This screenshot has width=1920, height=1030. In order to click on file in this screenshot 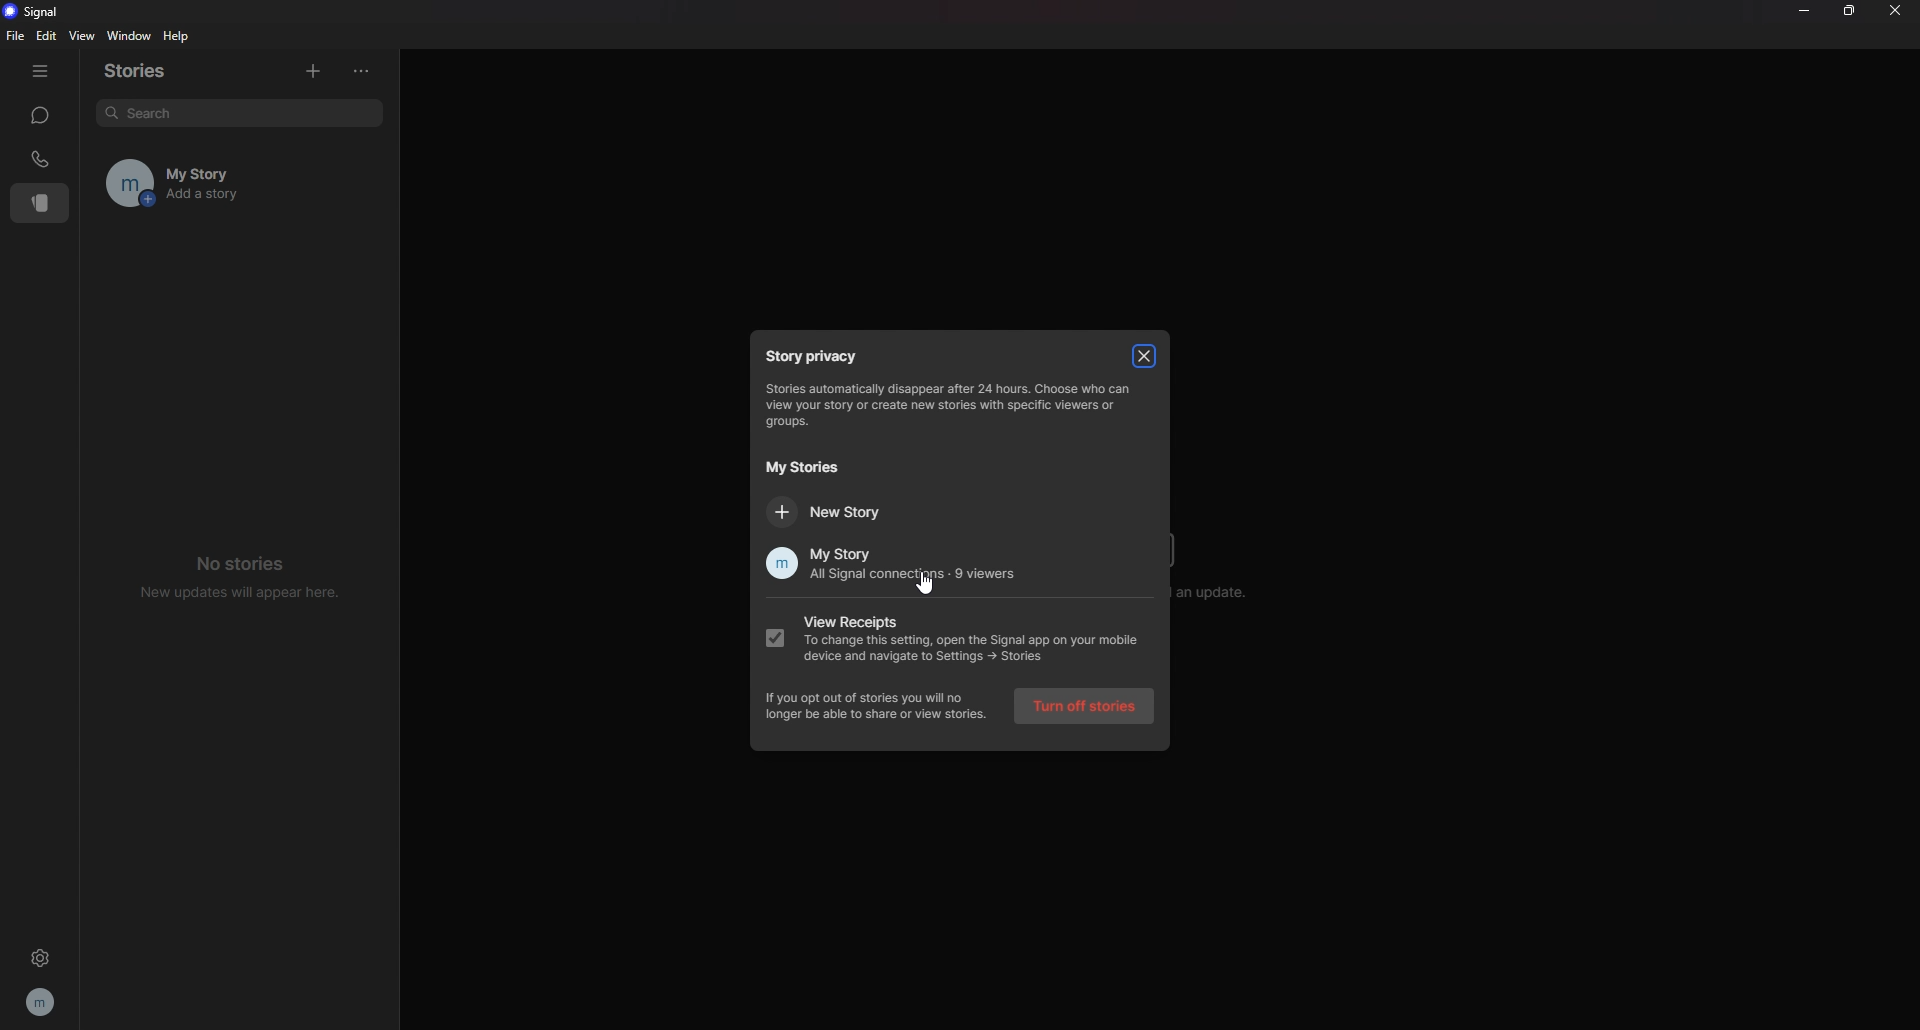, I will do `click(18, 35)`.